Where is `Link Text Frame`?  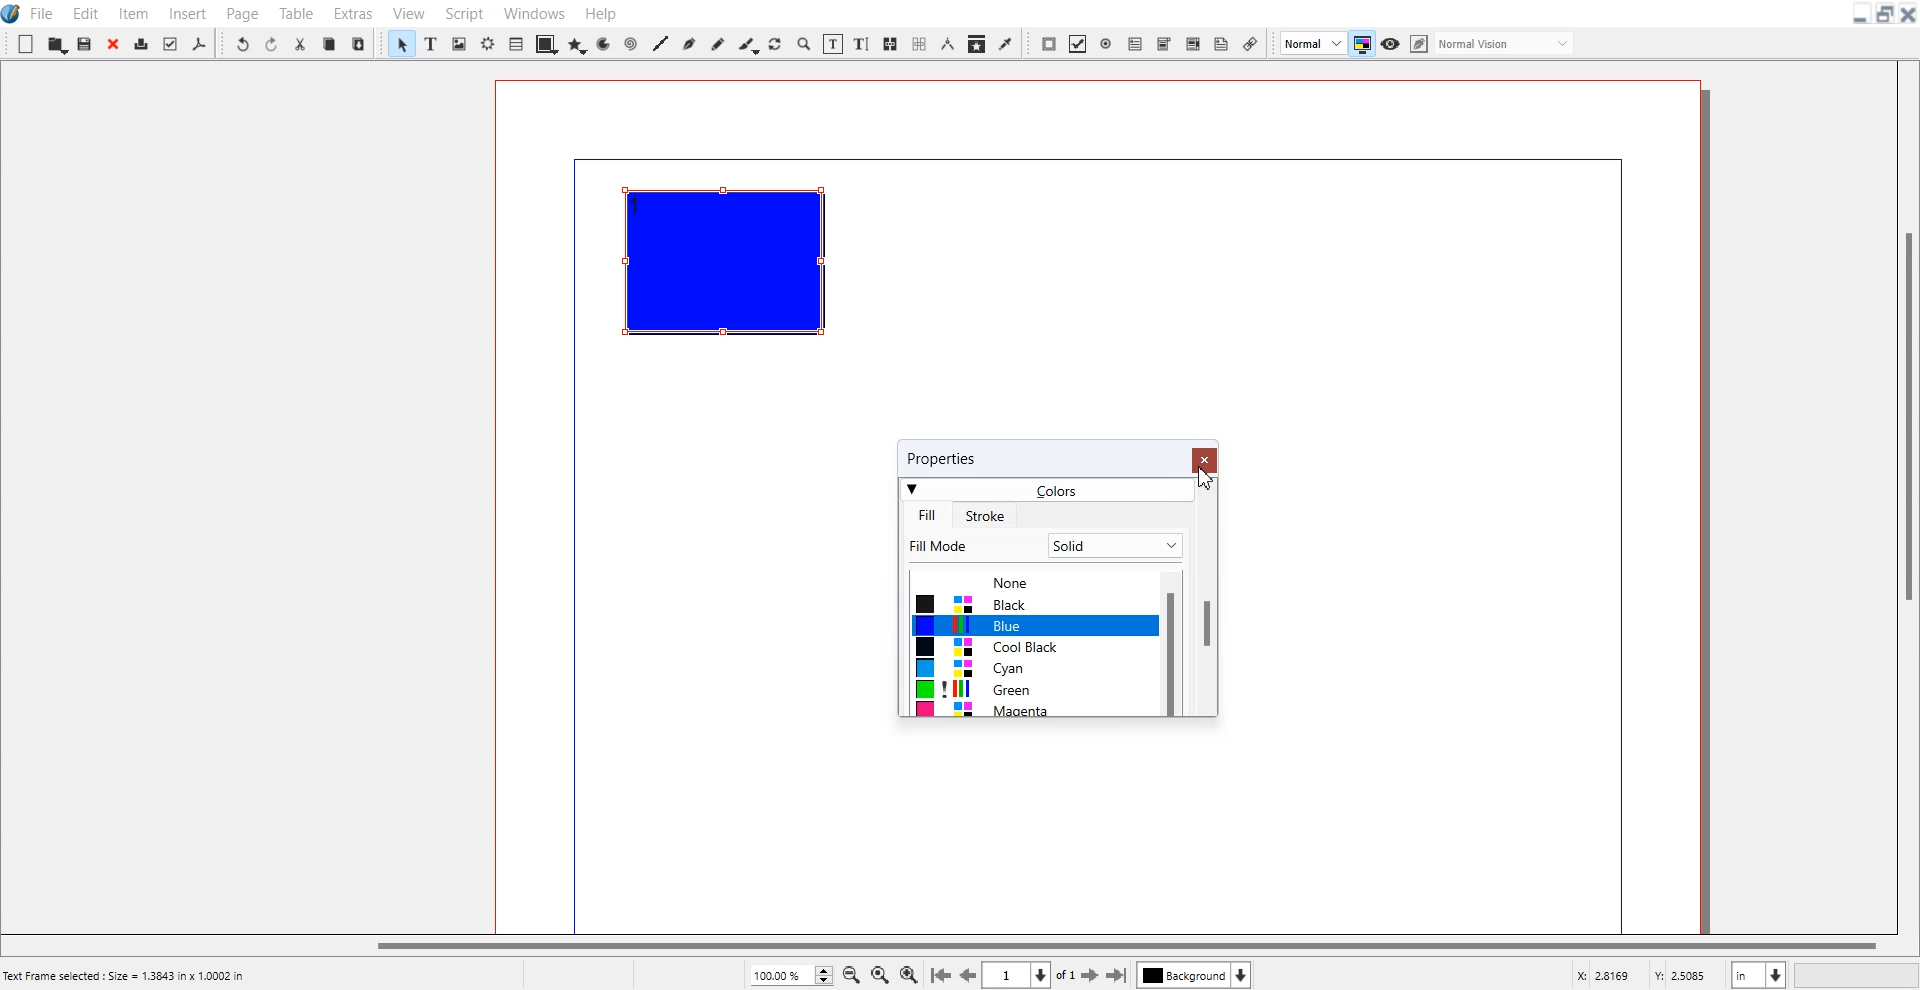
Link Text Frame is located at coordinates (890, 44).